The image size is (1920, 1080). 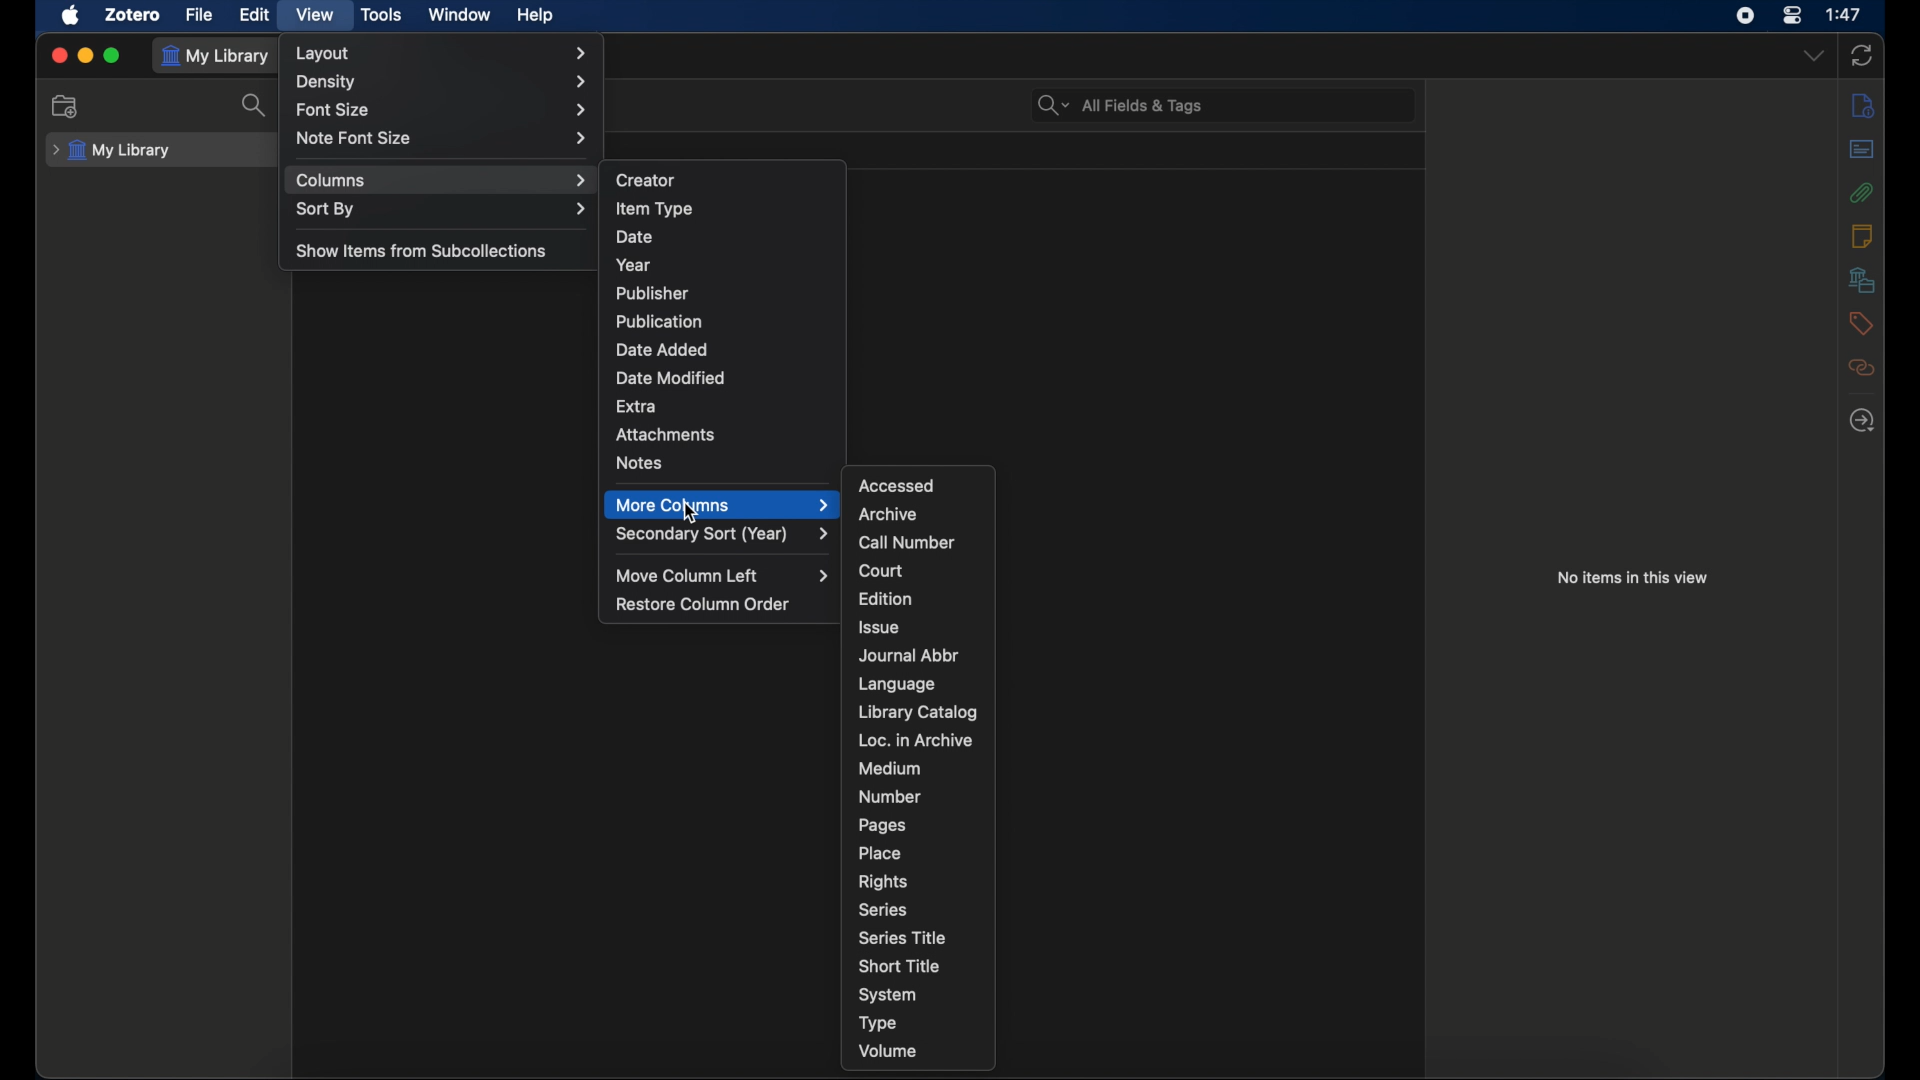 What do you see at coordinates (640, 463) in the screenshot?
I see `notes` at bounding box center [640, 463].